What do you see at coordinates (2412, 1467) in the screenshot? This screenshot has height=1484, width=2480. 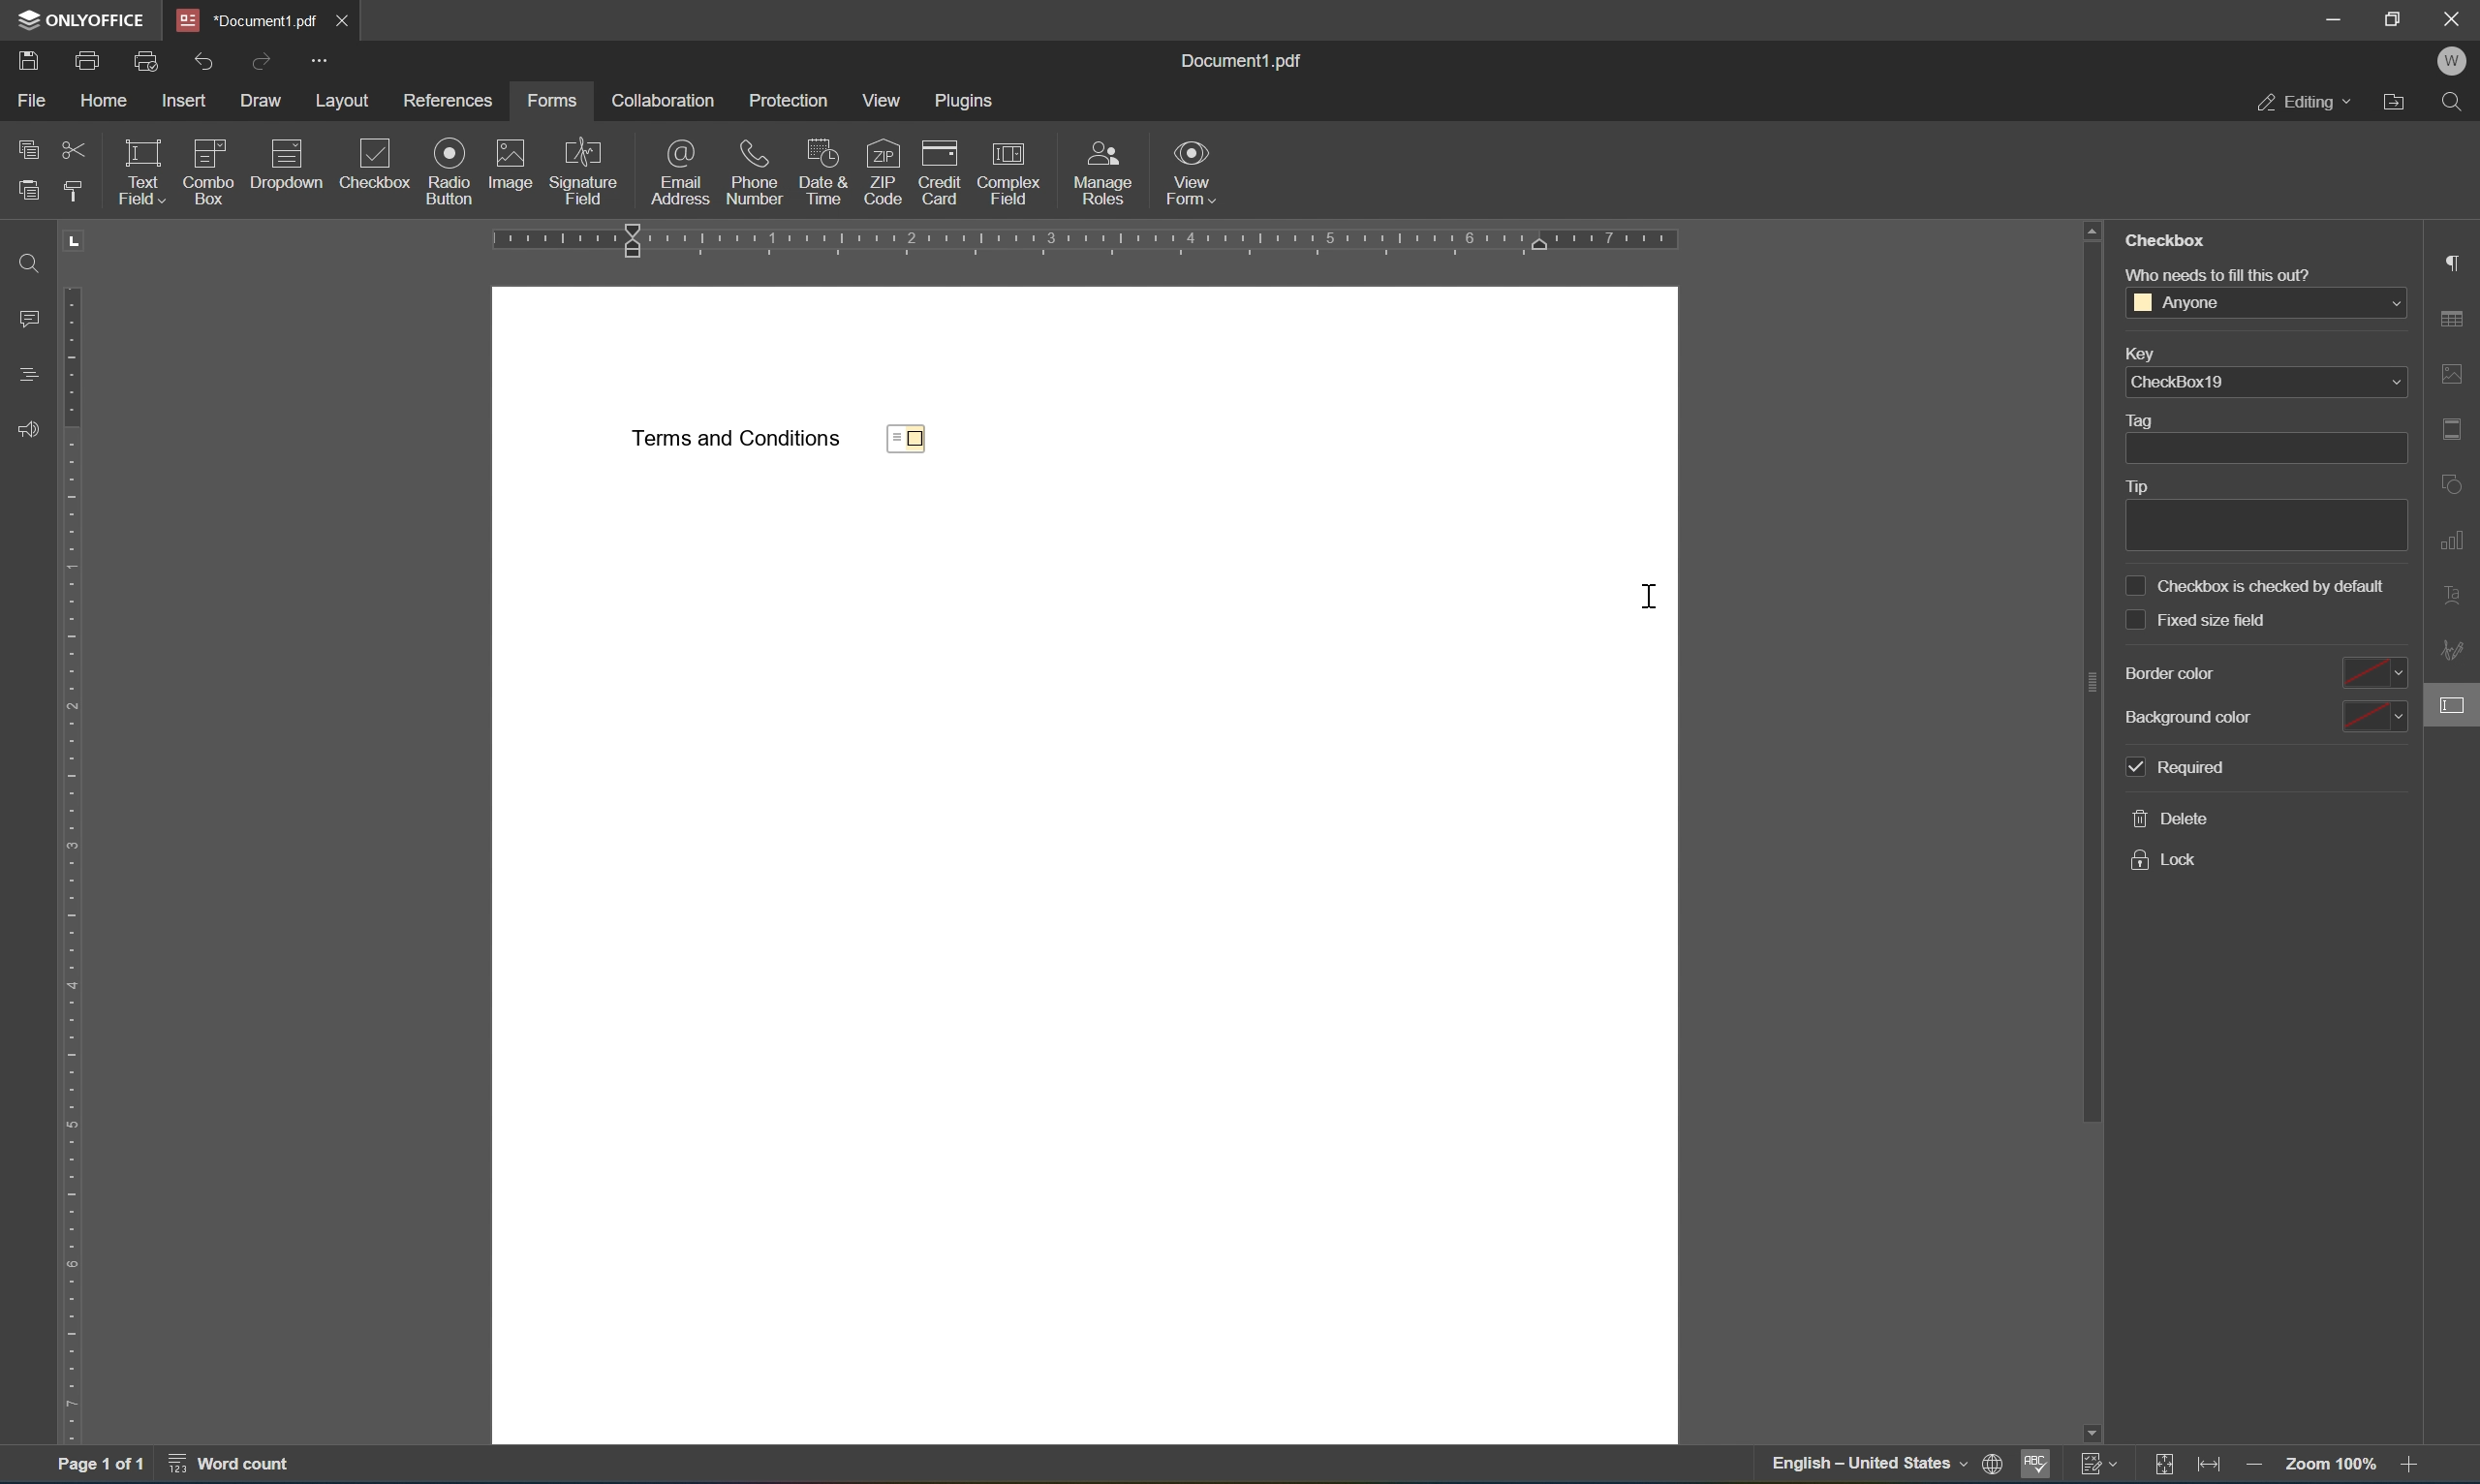 I see `zoom in` at bounding box center [2412, 1467].